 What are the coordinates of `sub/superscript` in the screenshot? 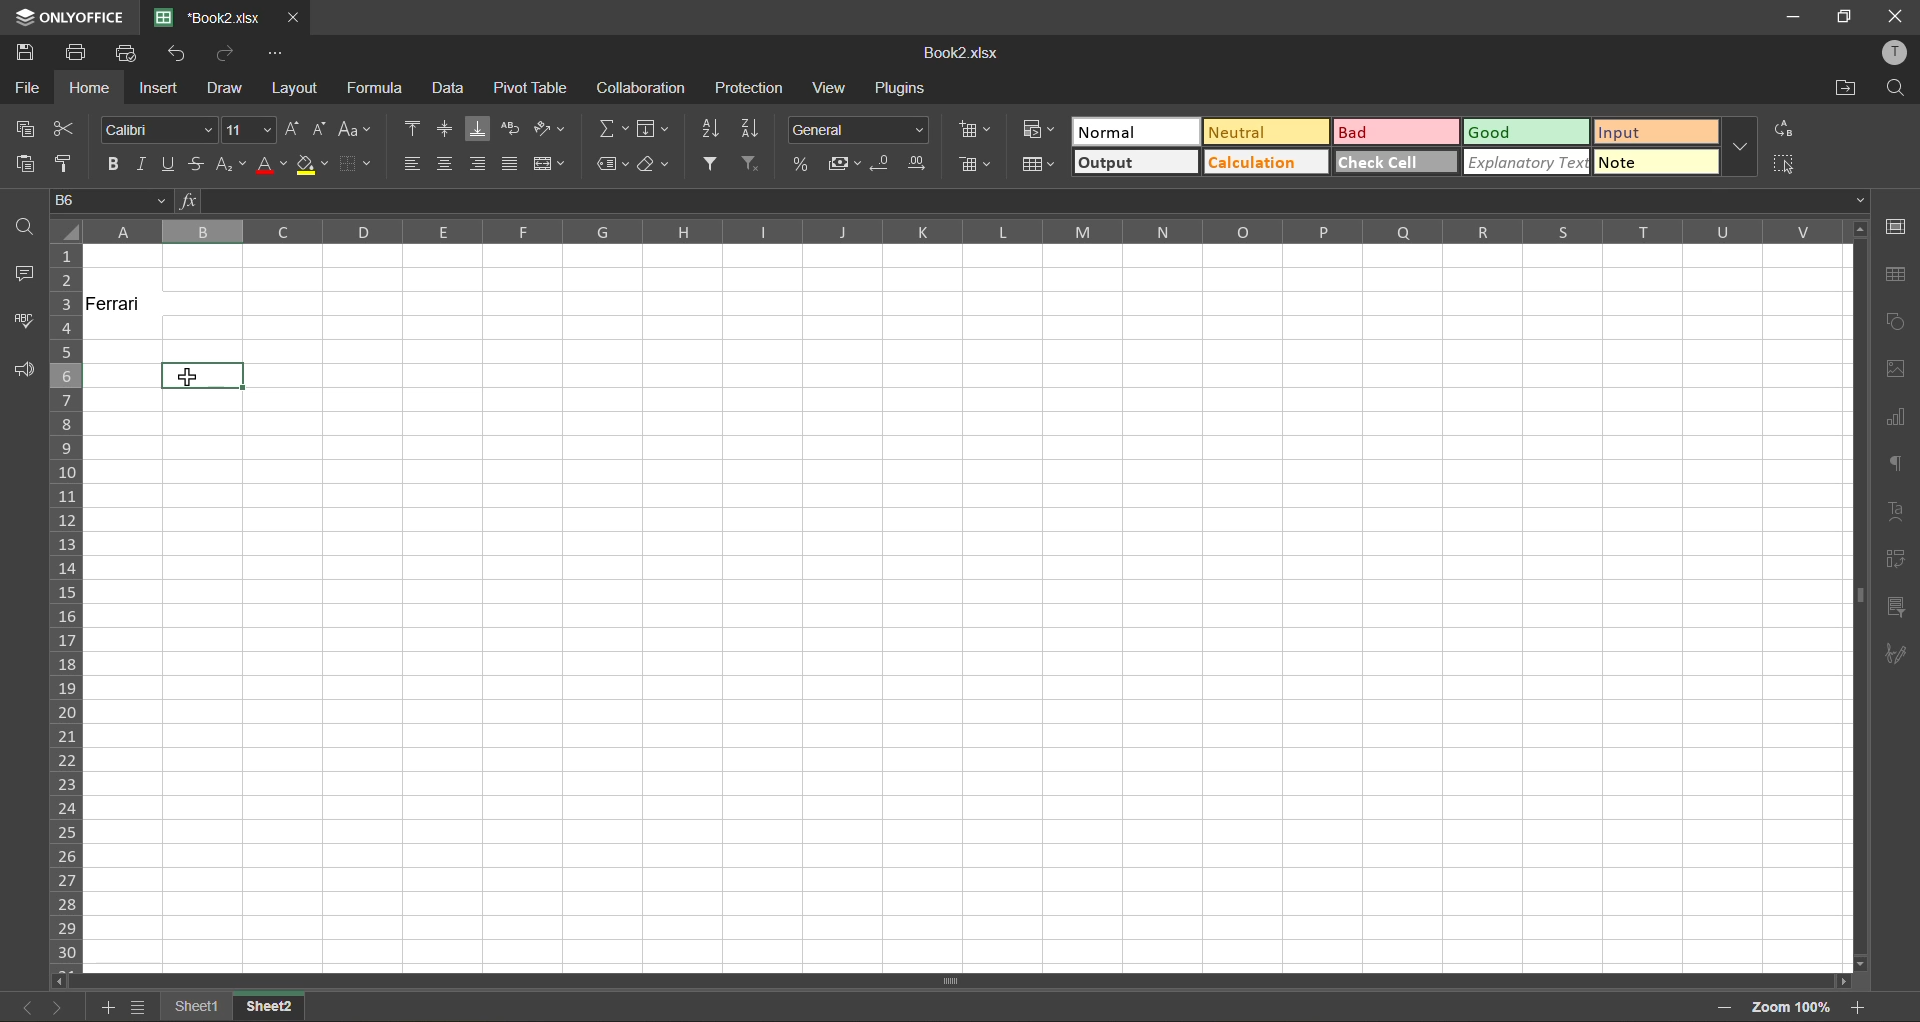 It's located at (231, 166).